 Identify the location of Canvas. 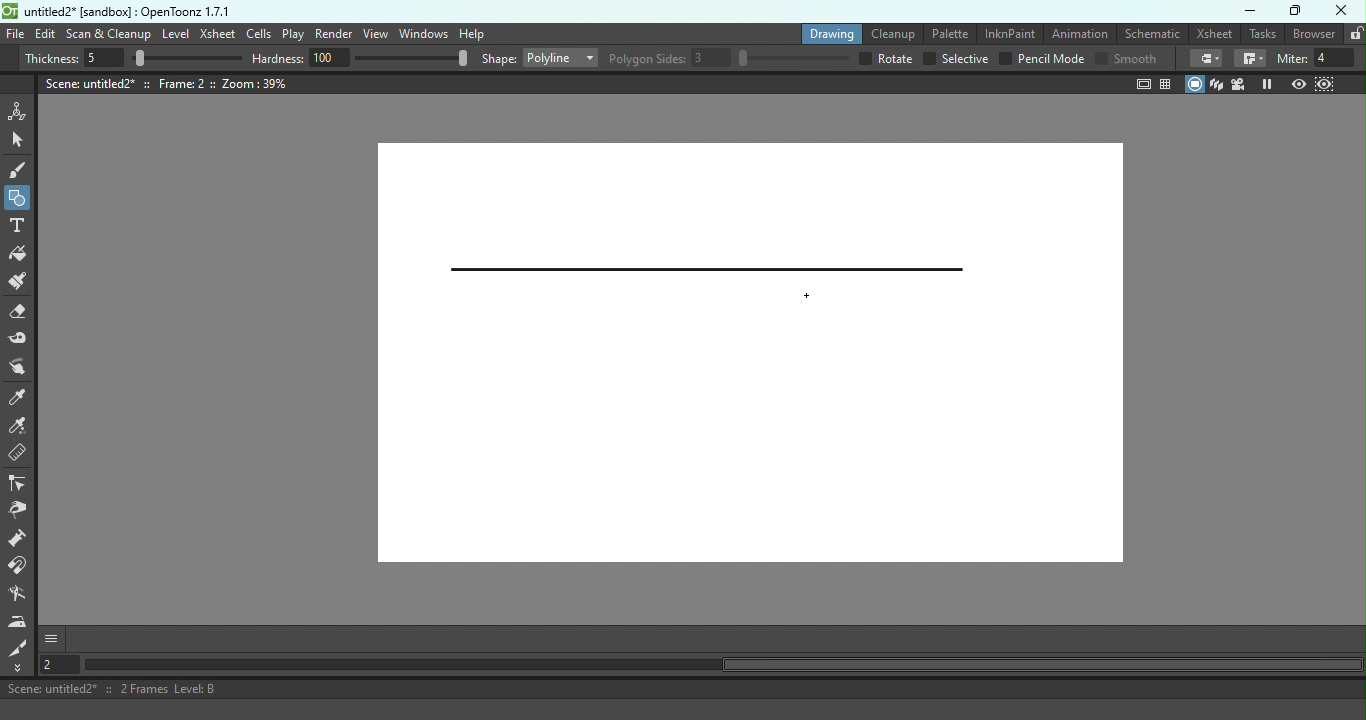
(738, 356).